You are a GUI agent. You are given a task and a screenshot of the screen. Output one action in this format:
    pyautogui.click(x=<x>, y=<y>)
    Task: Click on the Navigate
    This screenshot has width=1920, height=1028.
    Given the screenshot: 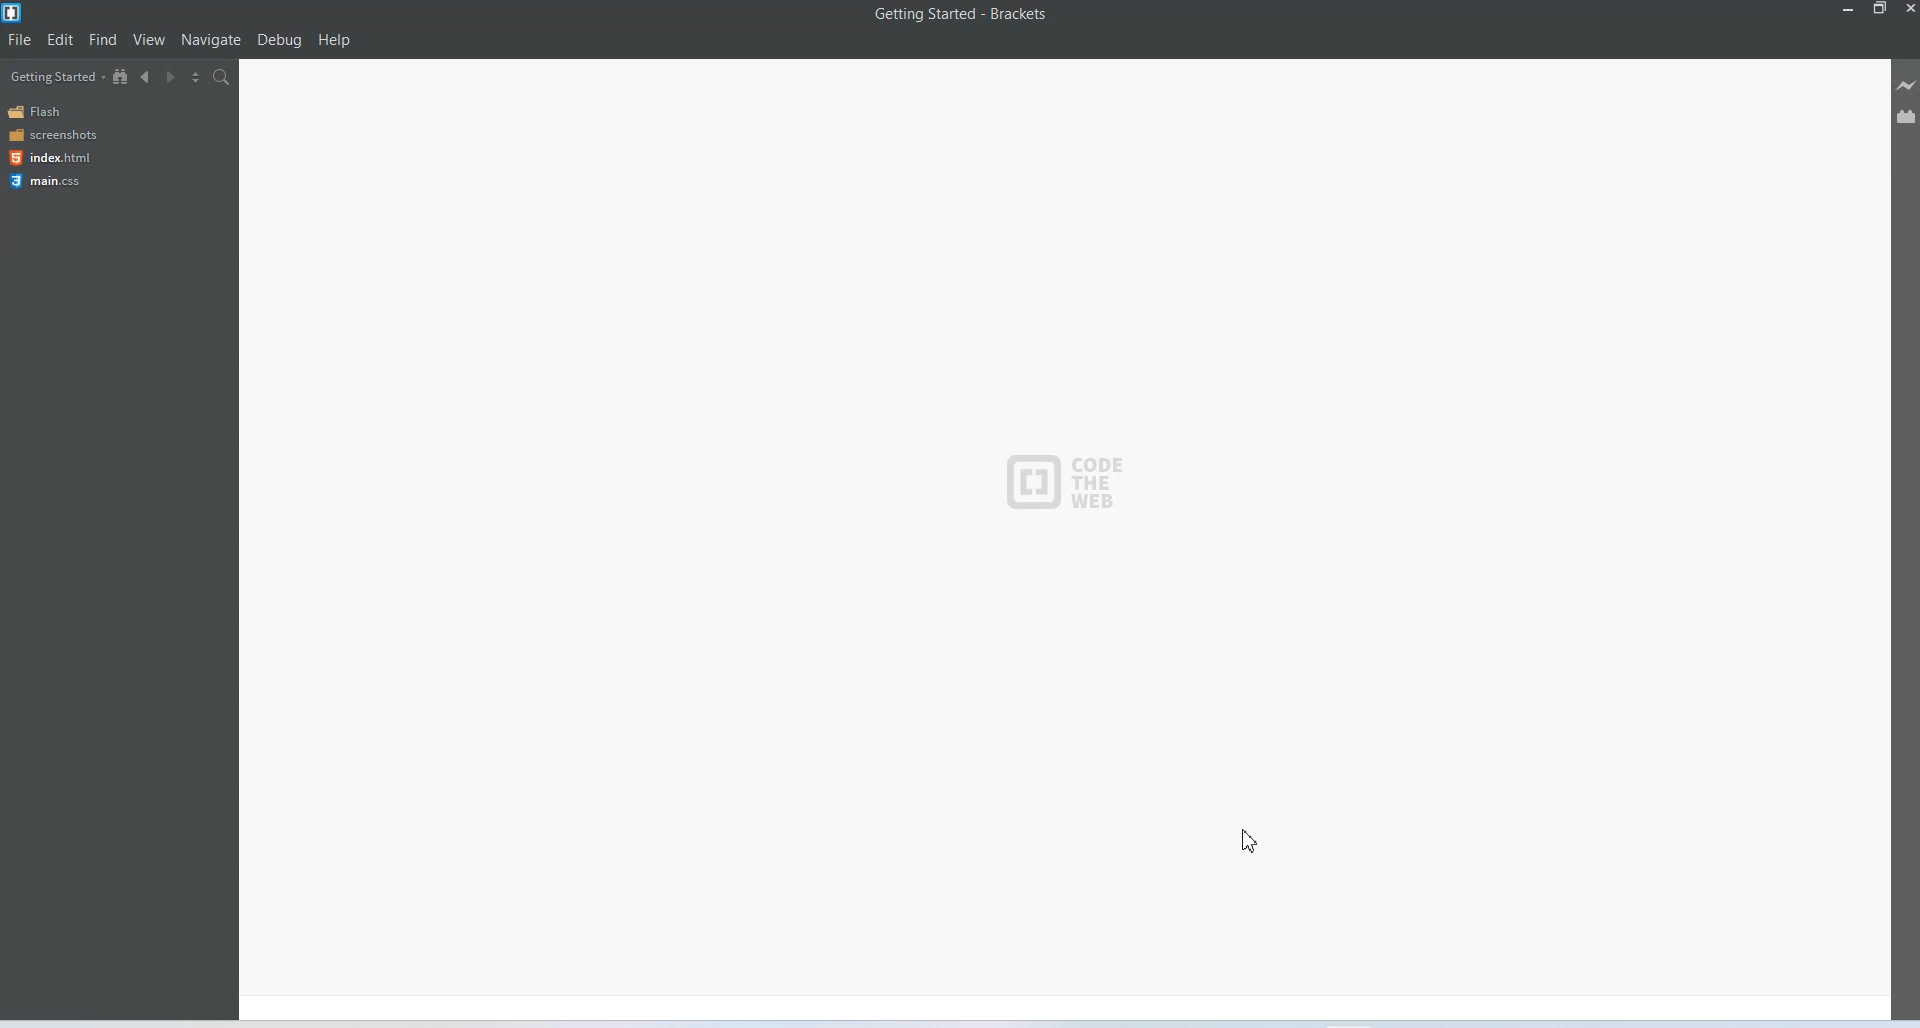 What is the action you would take?
    pyautogui.click(x=211, y=40)
    